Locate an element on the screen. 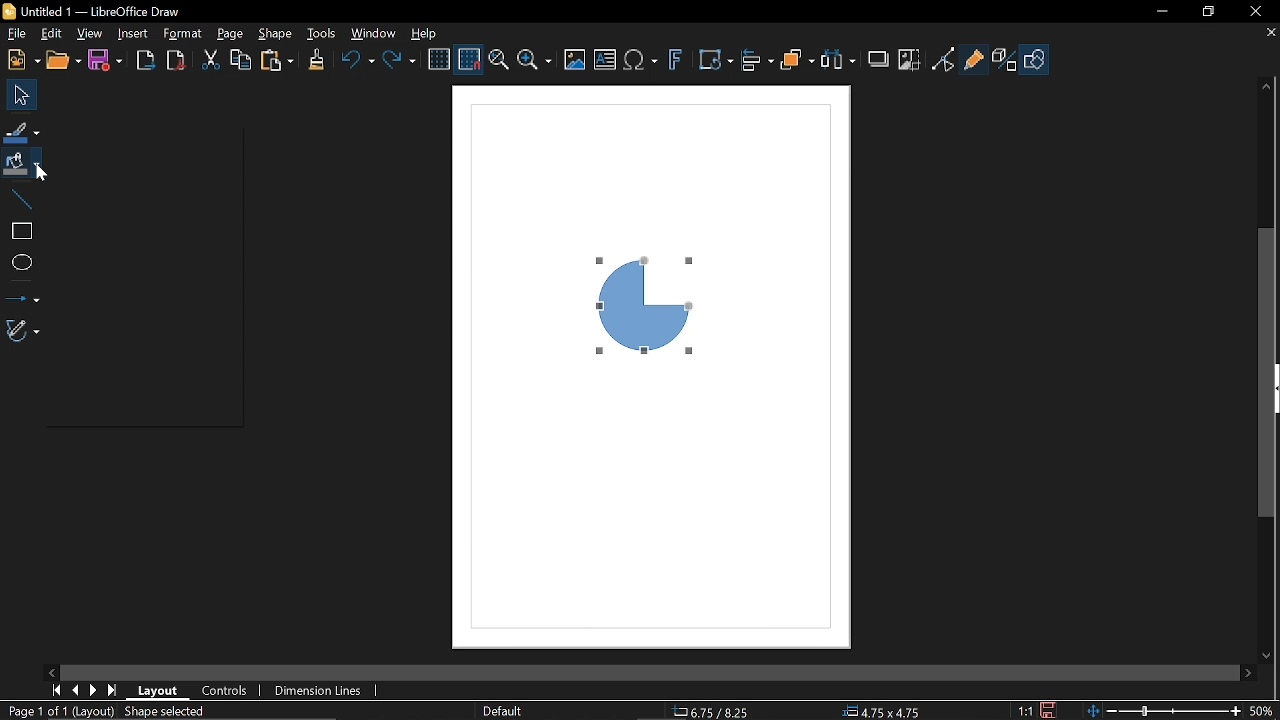  Paste is located at coordinates (278, 61).